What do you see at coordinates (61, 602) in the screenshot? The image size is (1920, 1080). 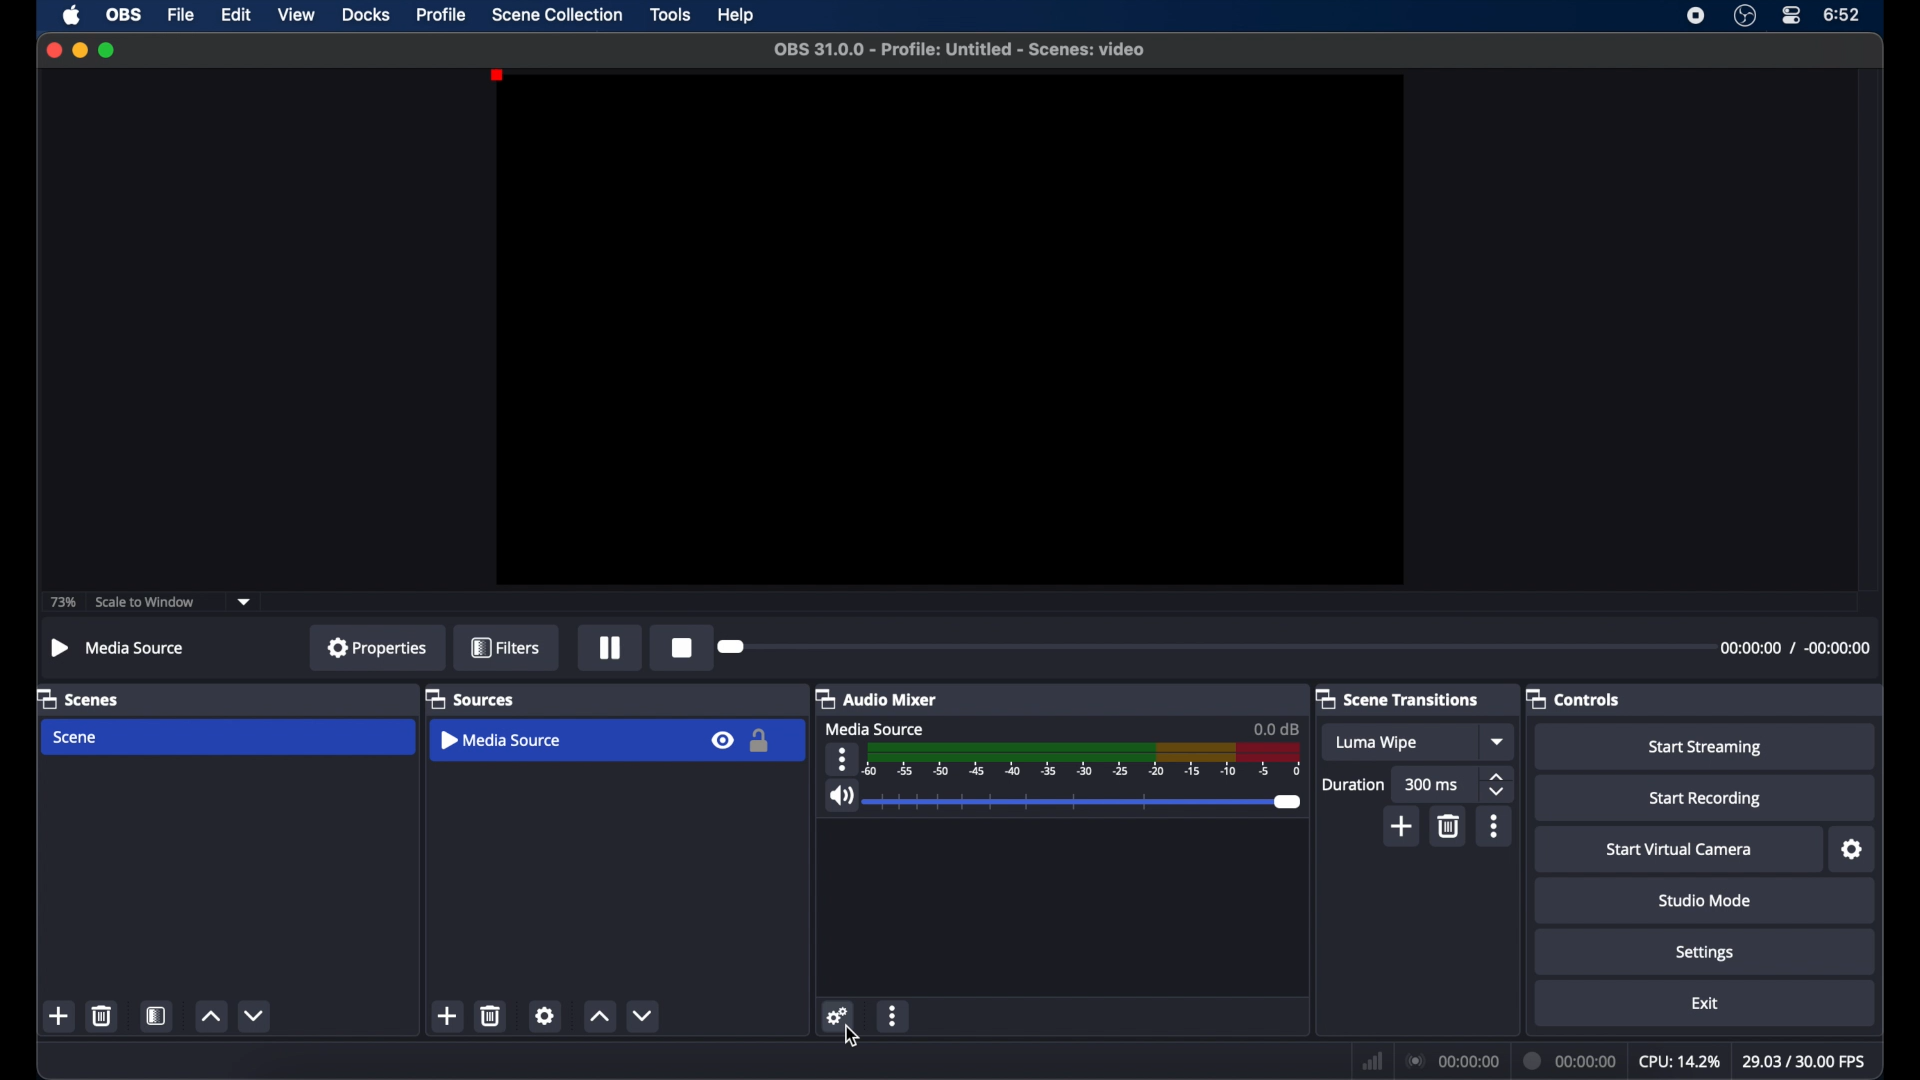 I see `73%` at bounding box center [61, 602].